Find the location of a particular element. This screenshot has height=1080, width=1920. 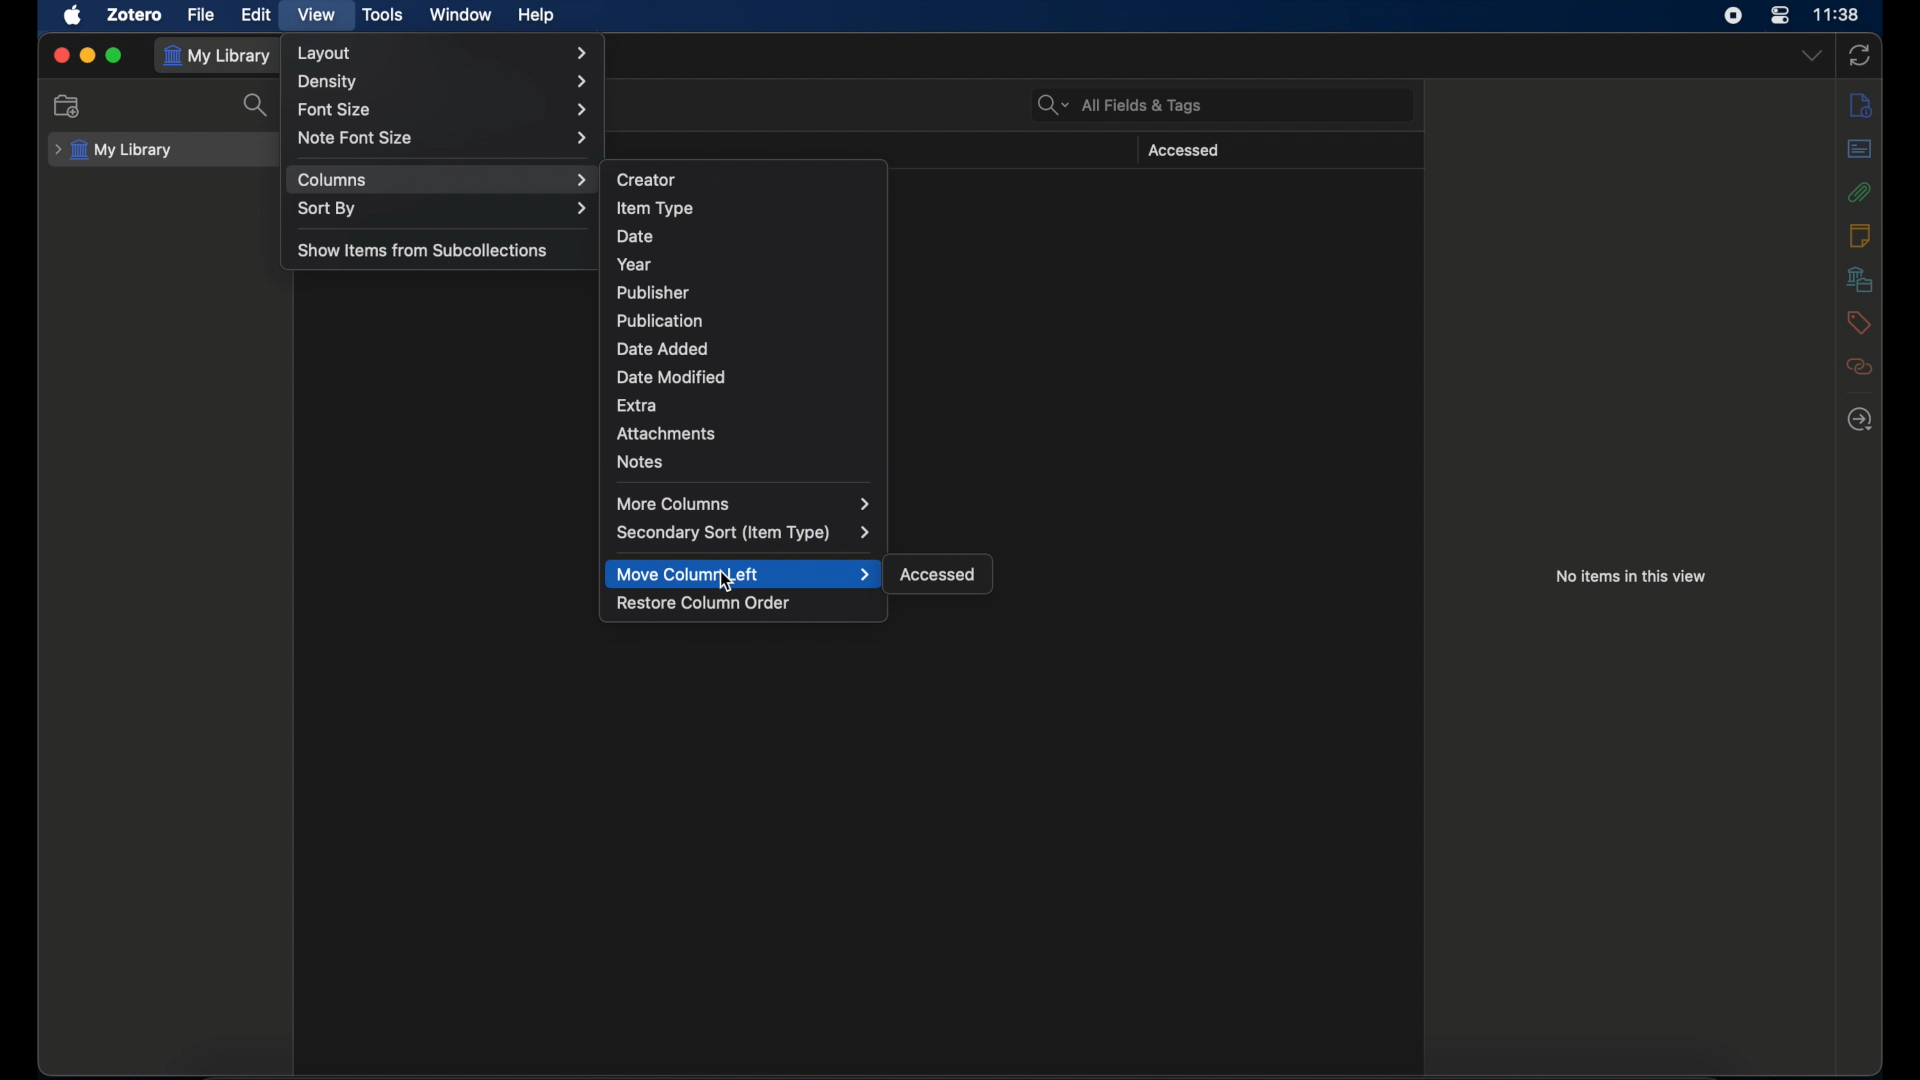

my library is located at coordinates (220, 56).